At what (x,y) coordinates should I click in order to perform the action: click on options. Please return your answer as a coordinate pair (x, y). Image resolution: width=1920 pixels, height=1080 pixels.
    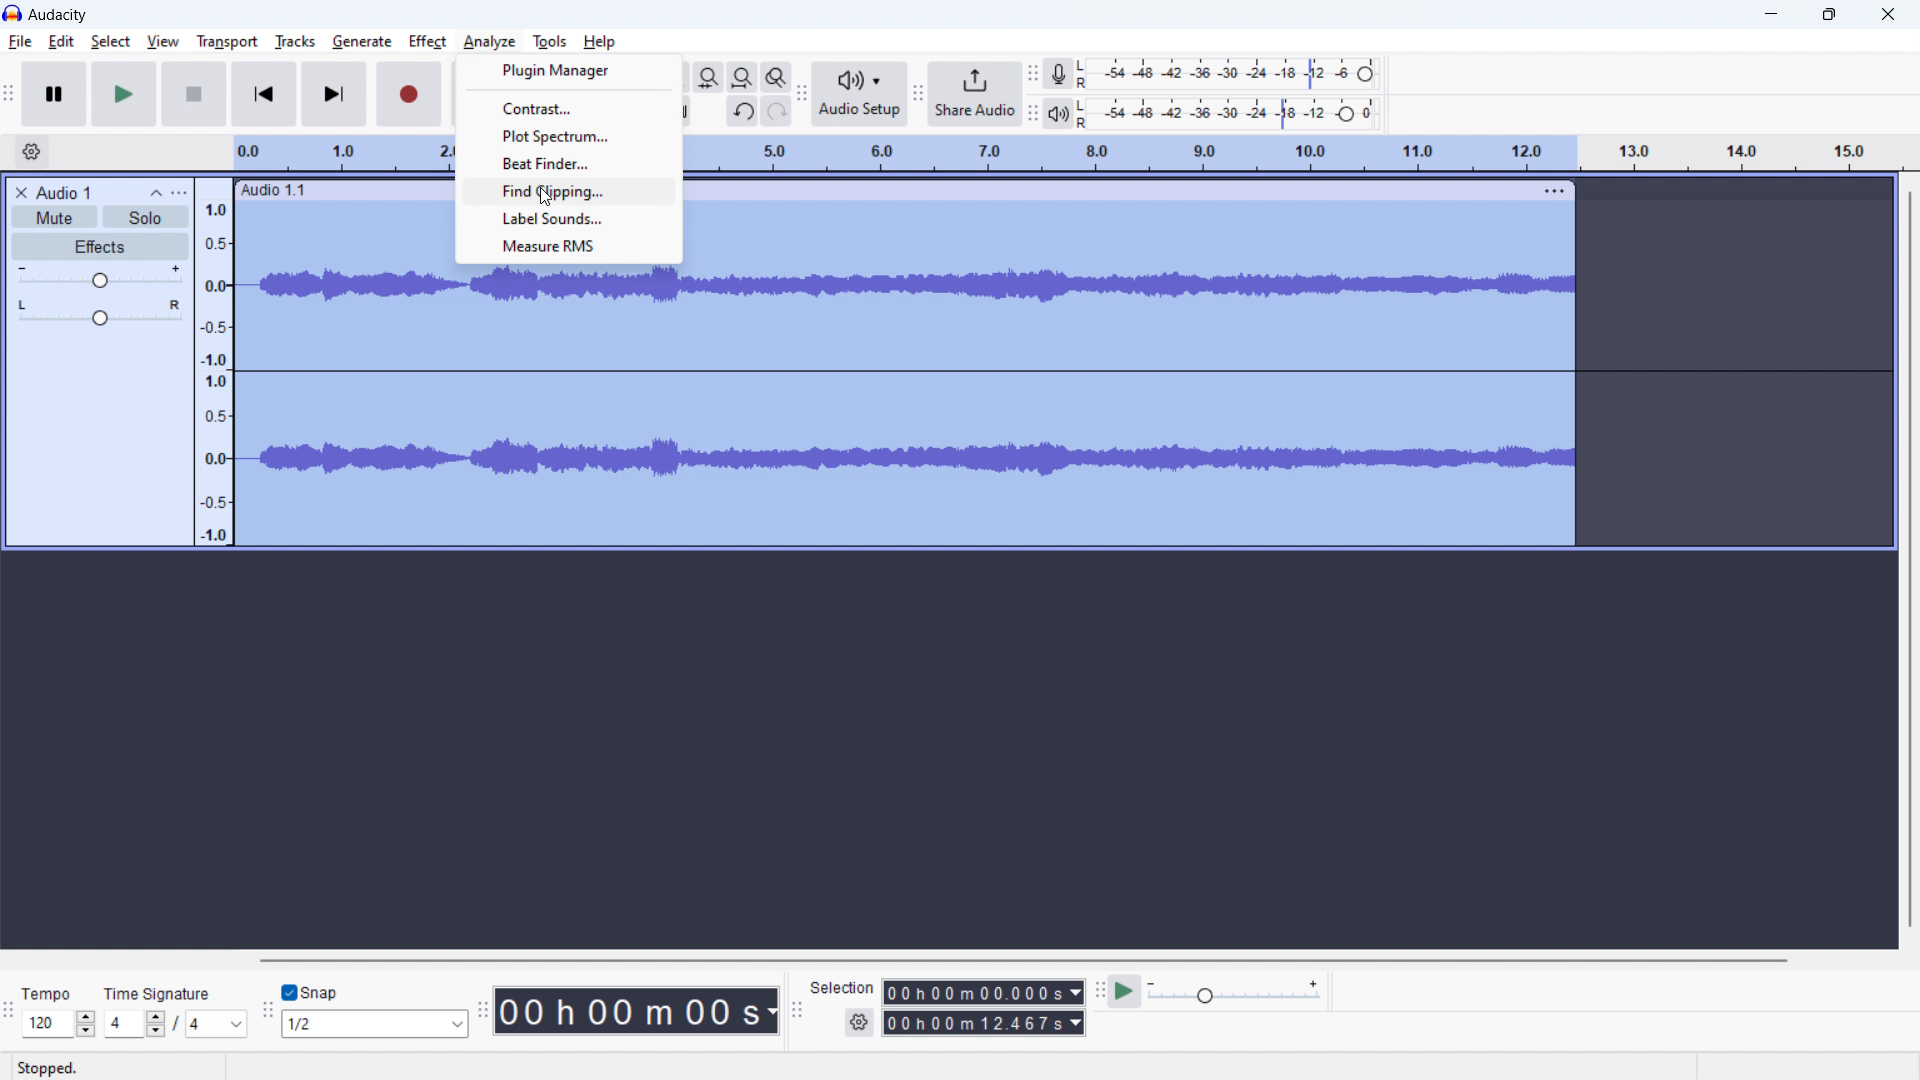
    Looking at the image, I should click on (179, 193).